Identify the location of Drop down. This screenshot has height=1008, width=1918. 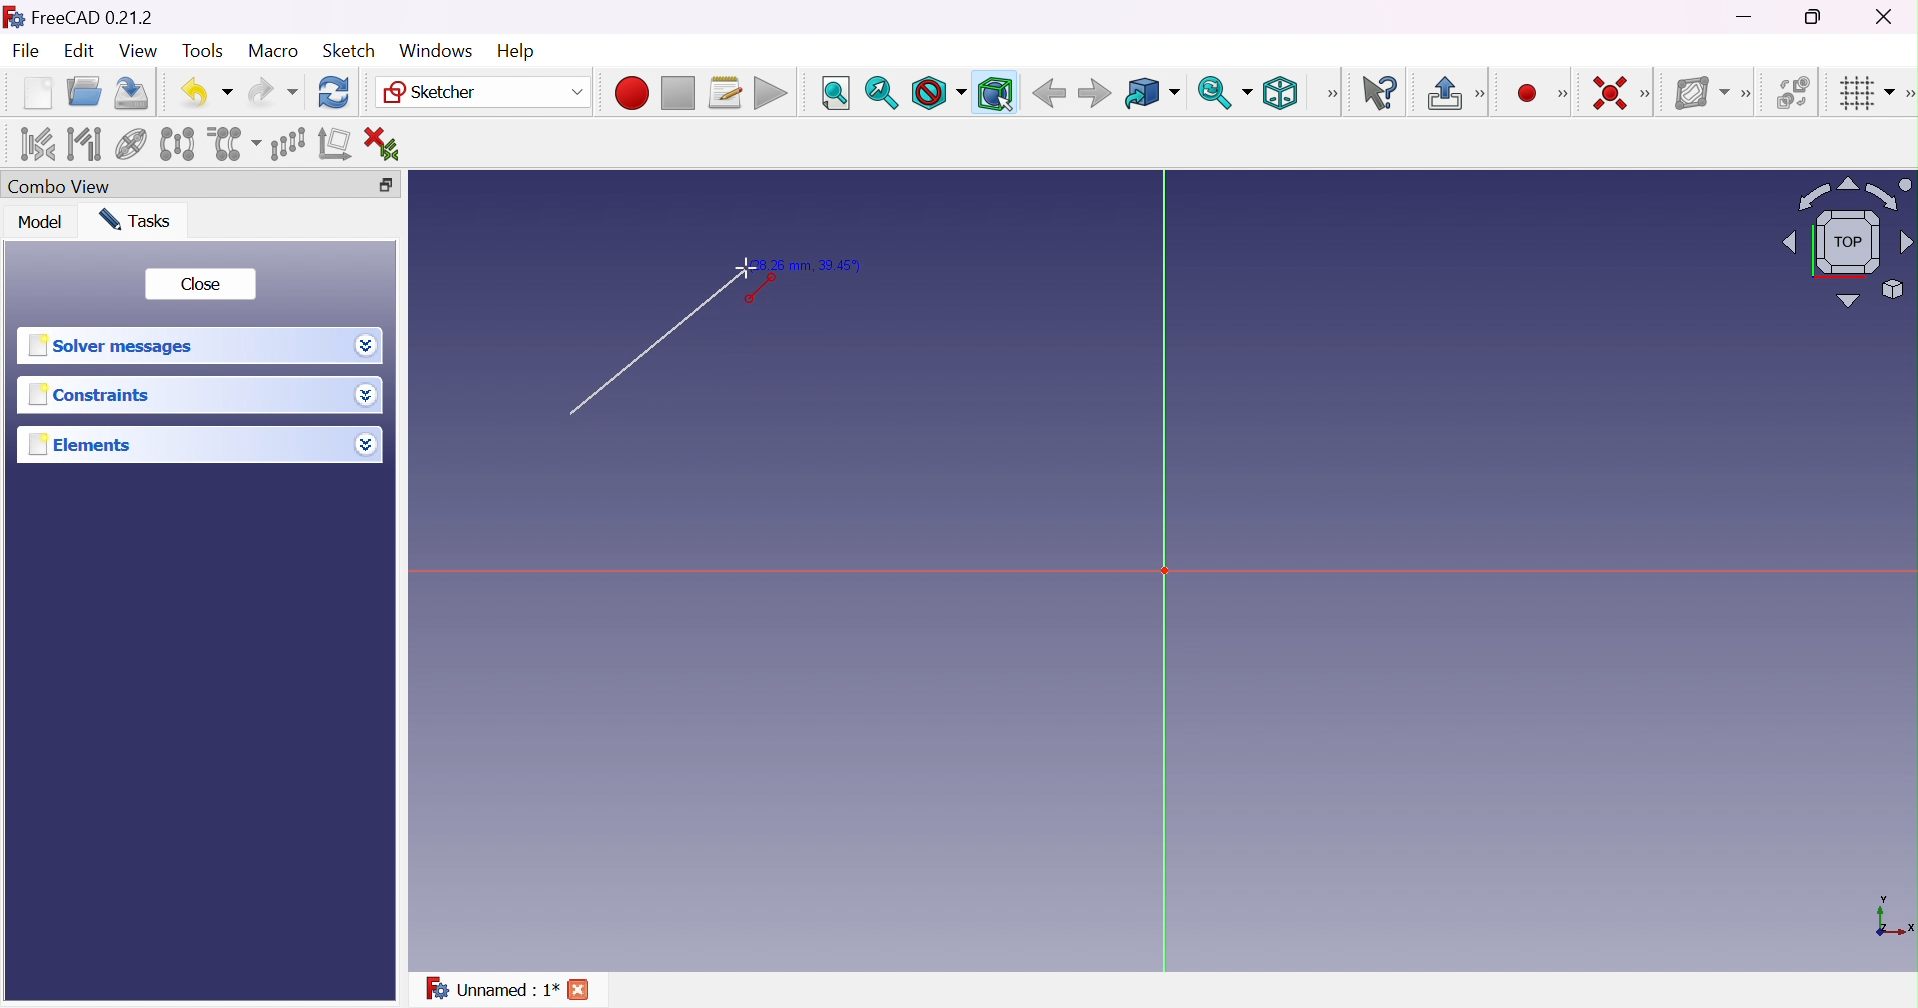
(369, 447).